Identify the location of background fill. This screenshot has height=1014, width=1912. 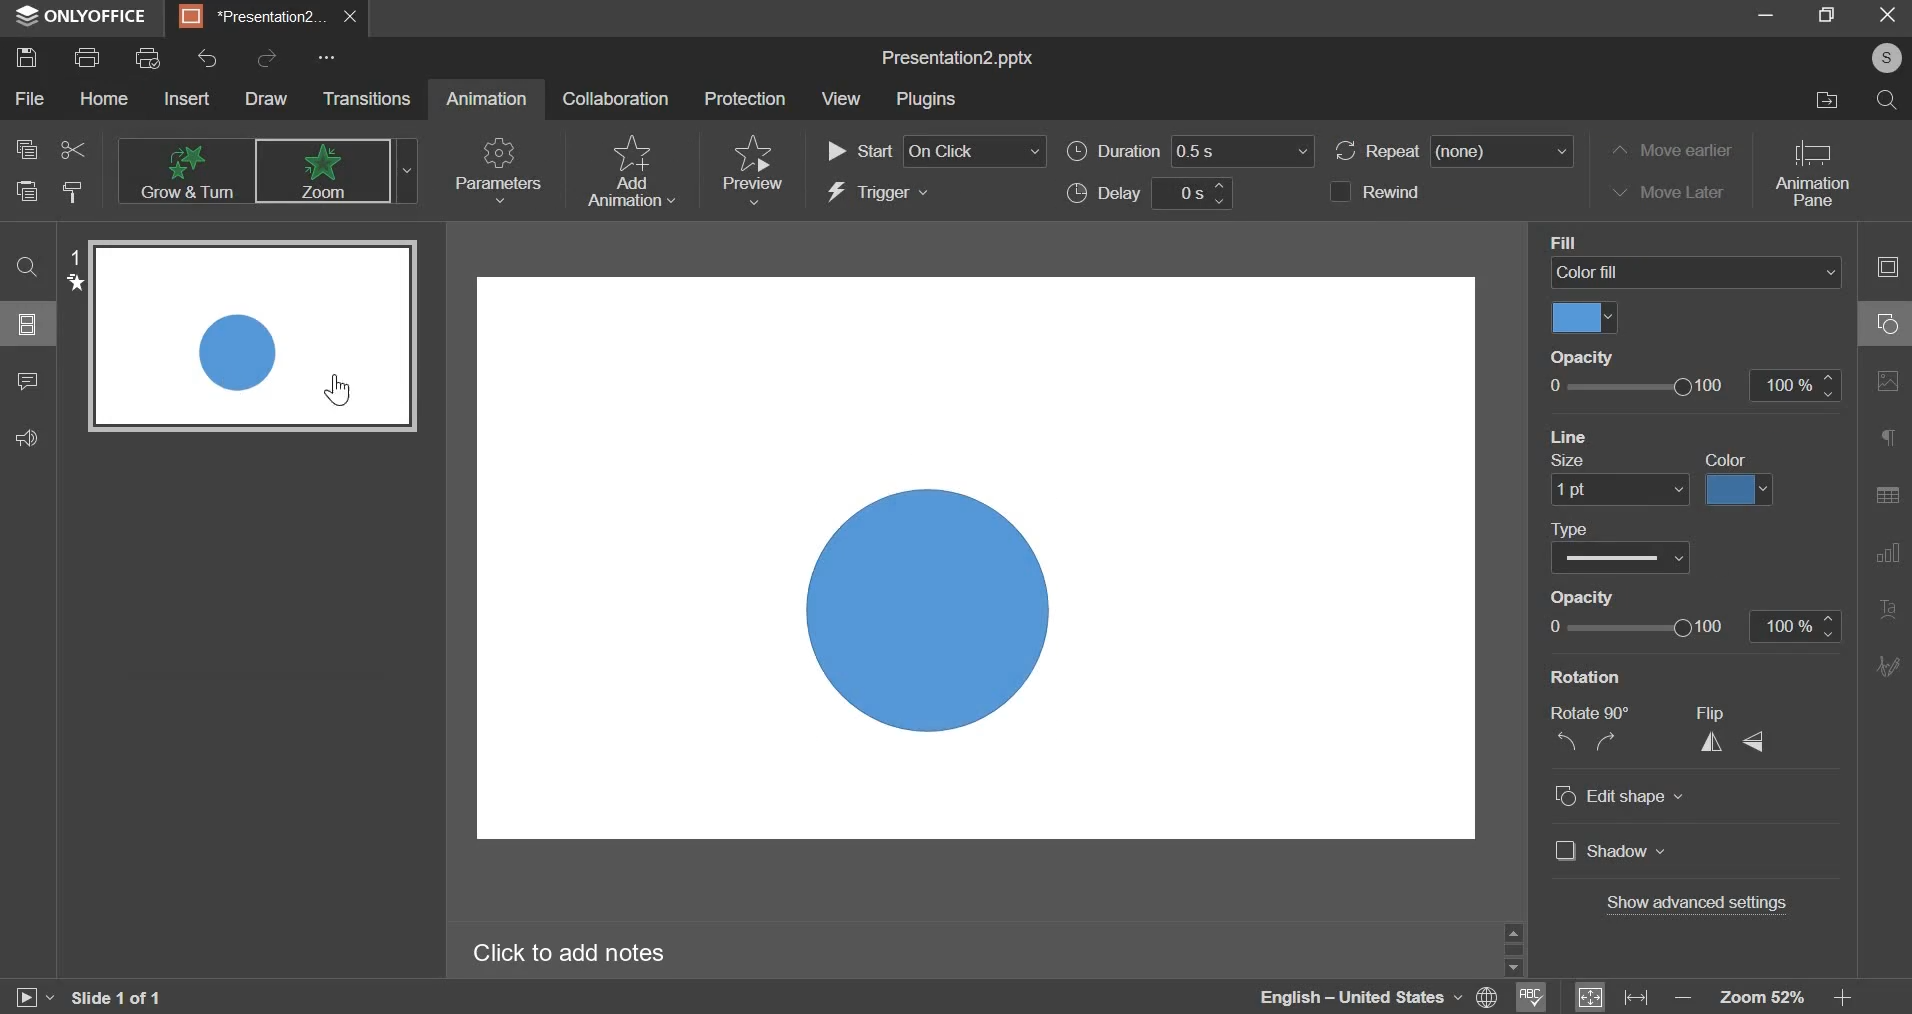
(1693, 273).